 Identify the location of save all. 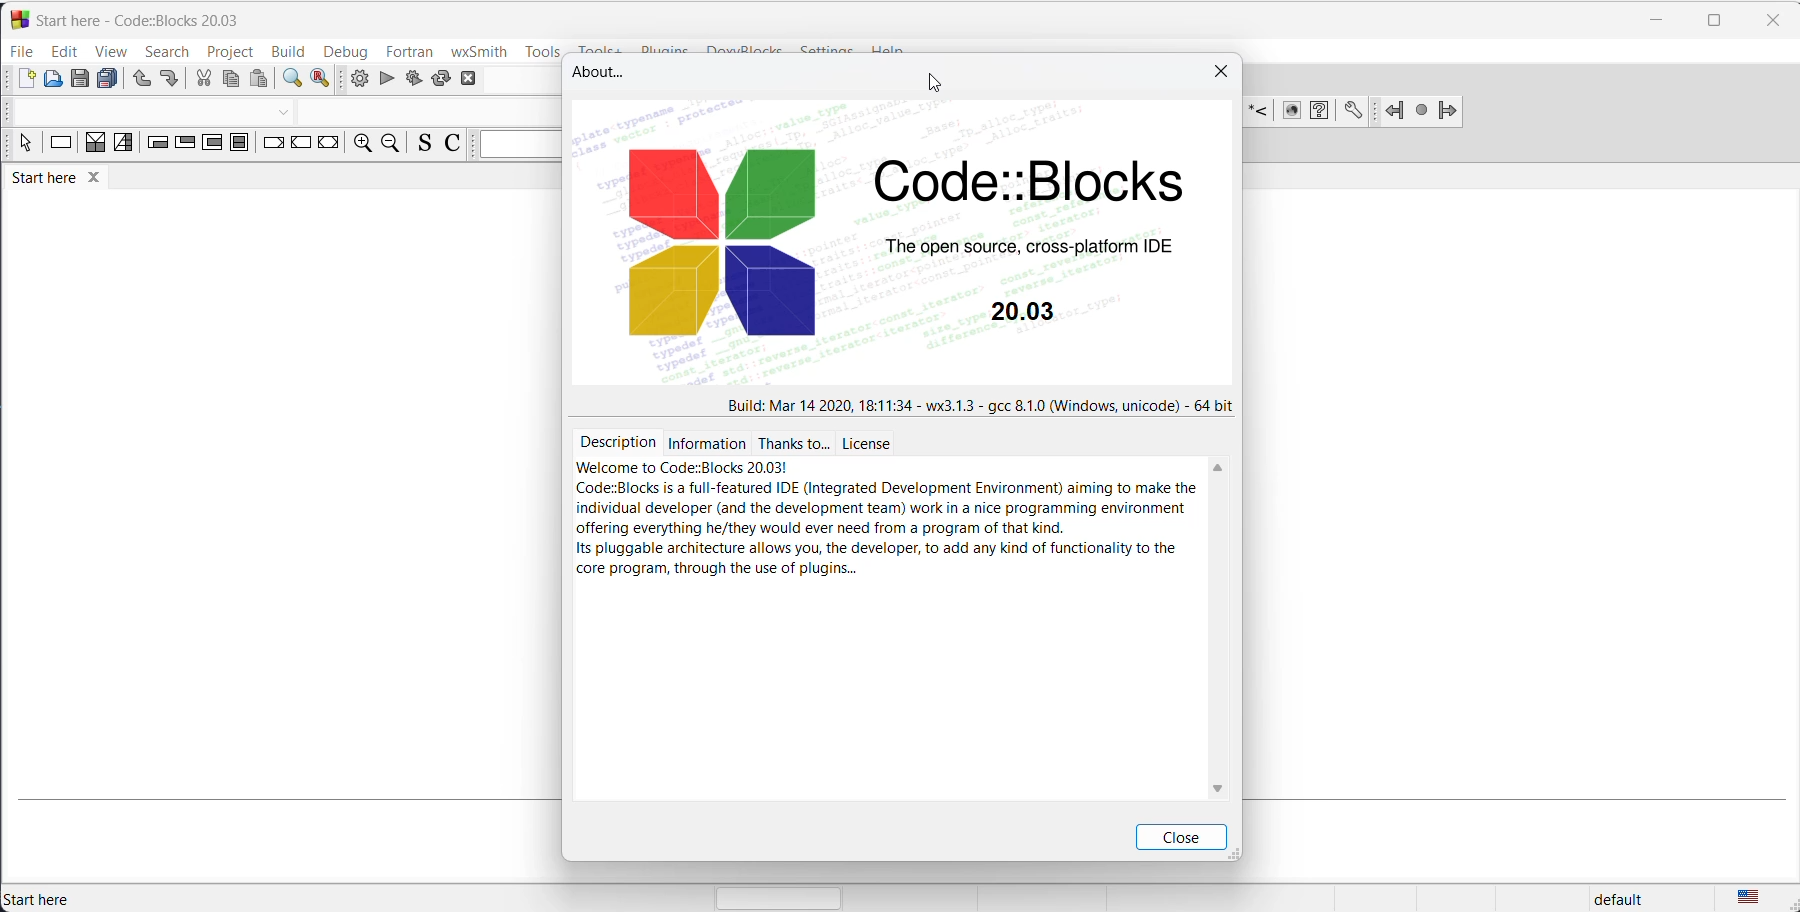
(107, 82).